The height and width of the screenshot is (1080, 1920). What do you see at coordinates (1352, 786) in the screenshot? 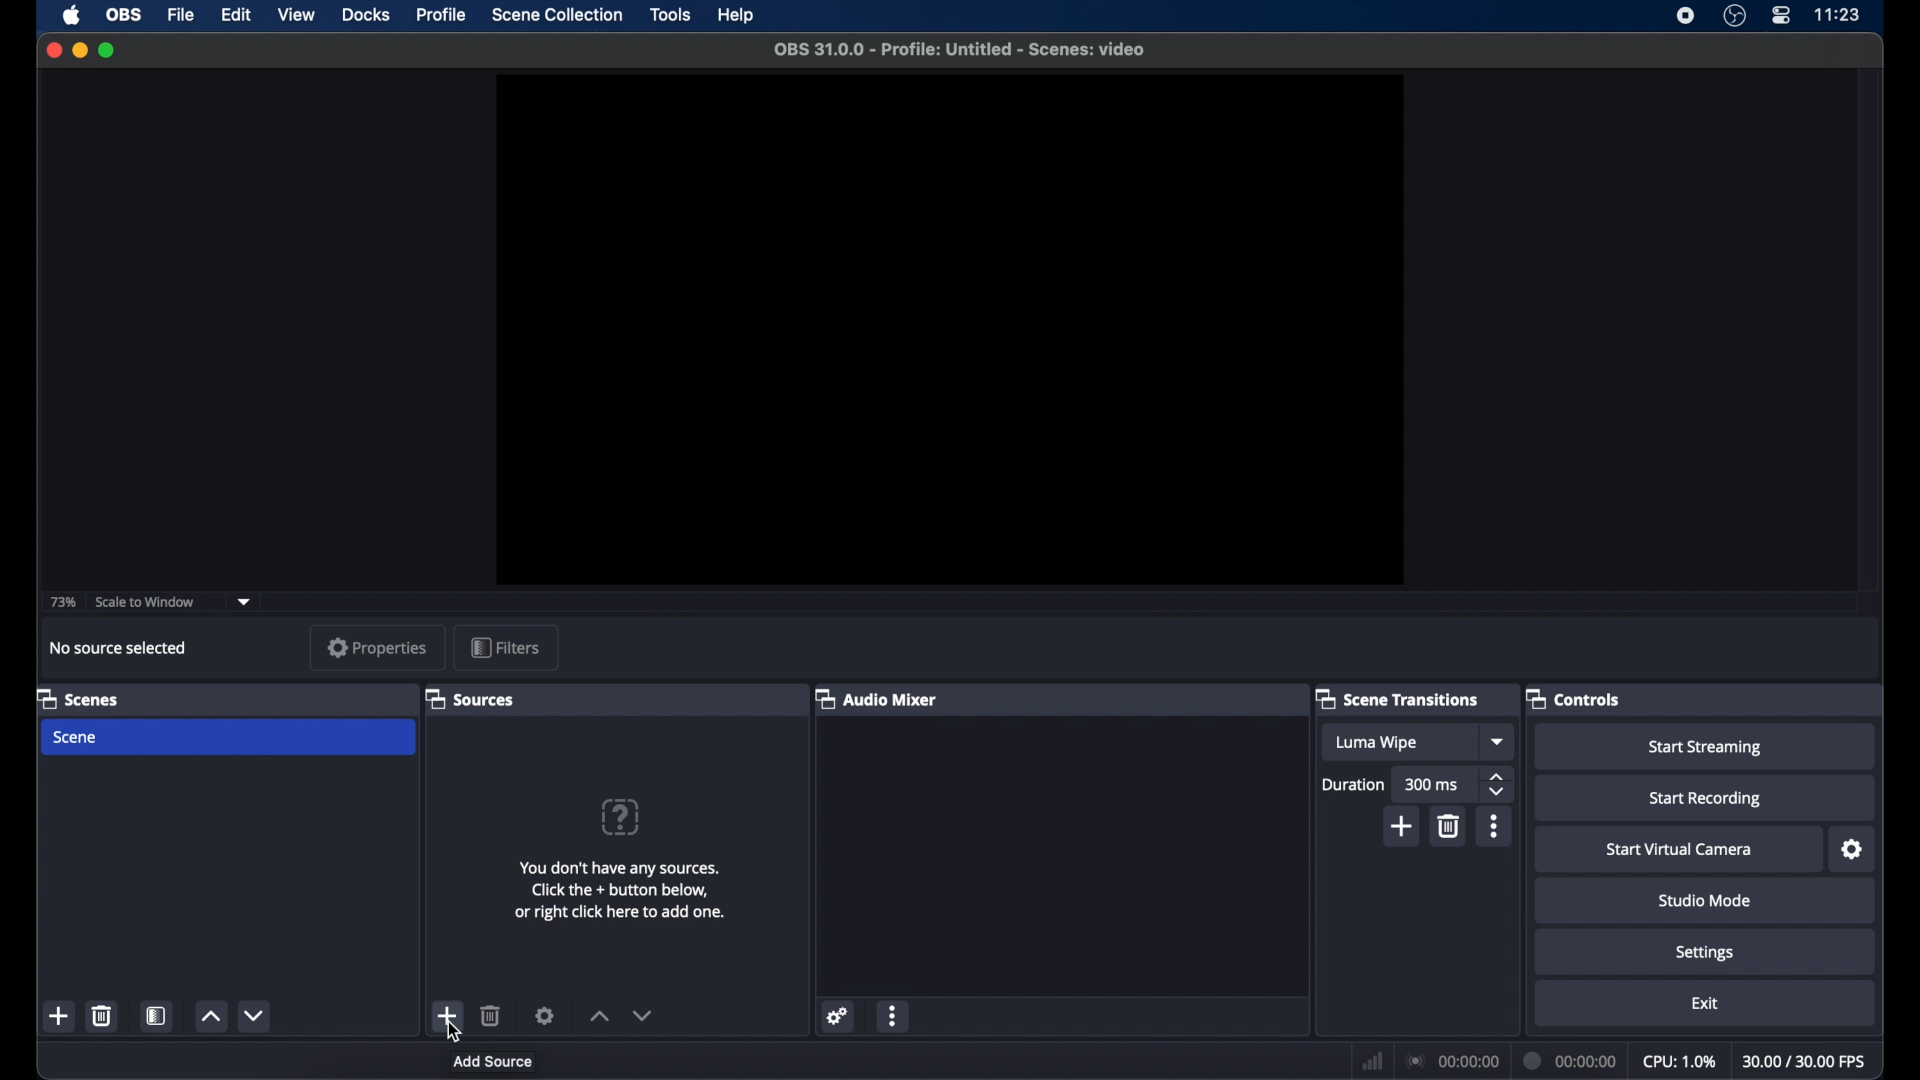
I see `duration` at bounding box center [1352, 786].